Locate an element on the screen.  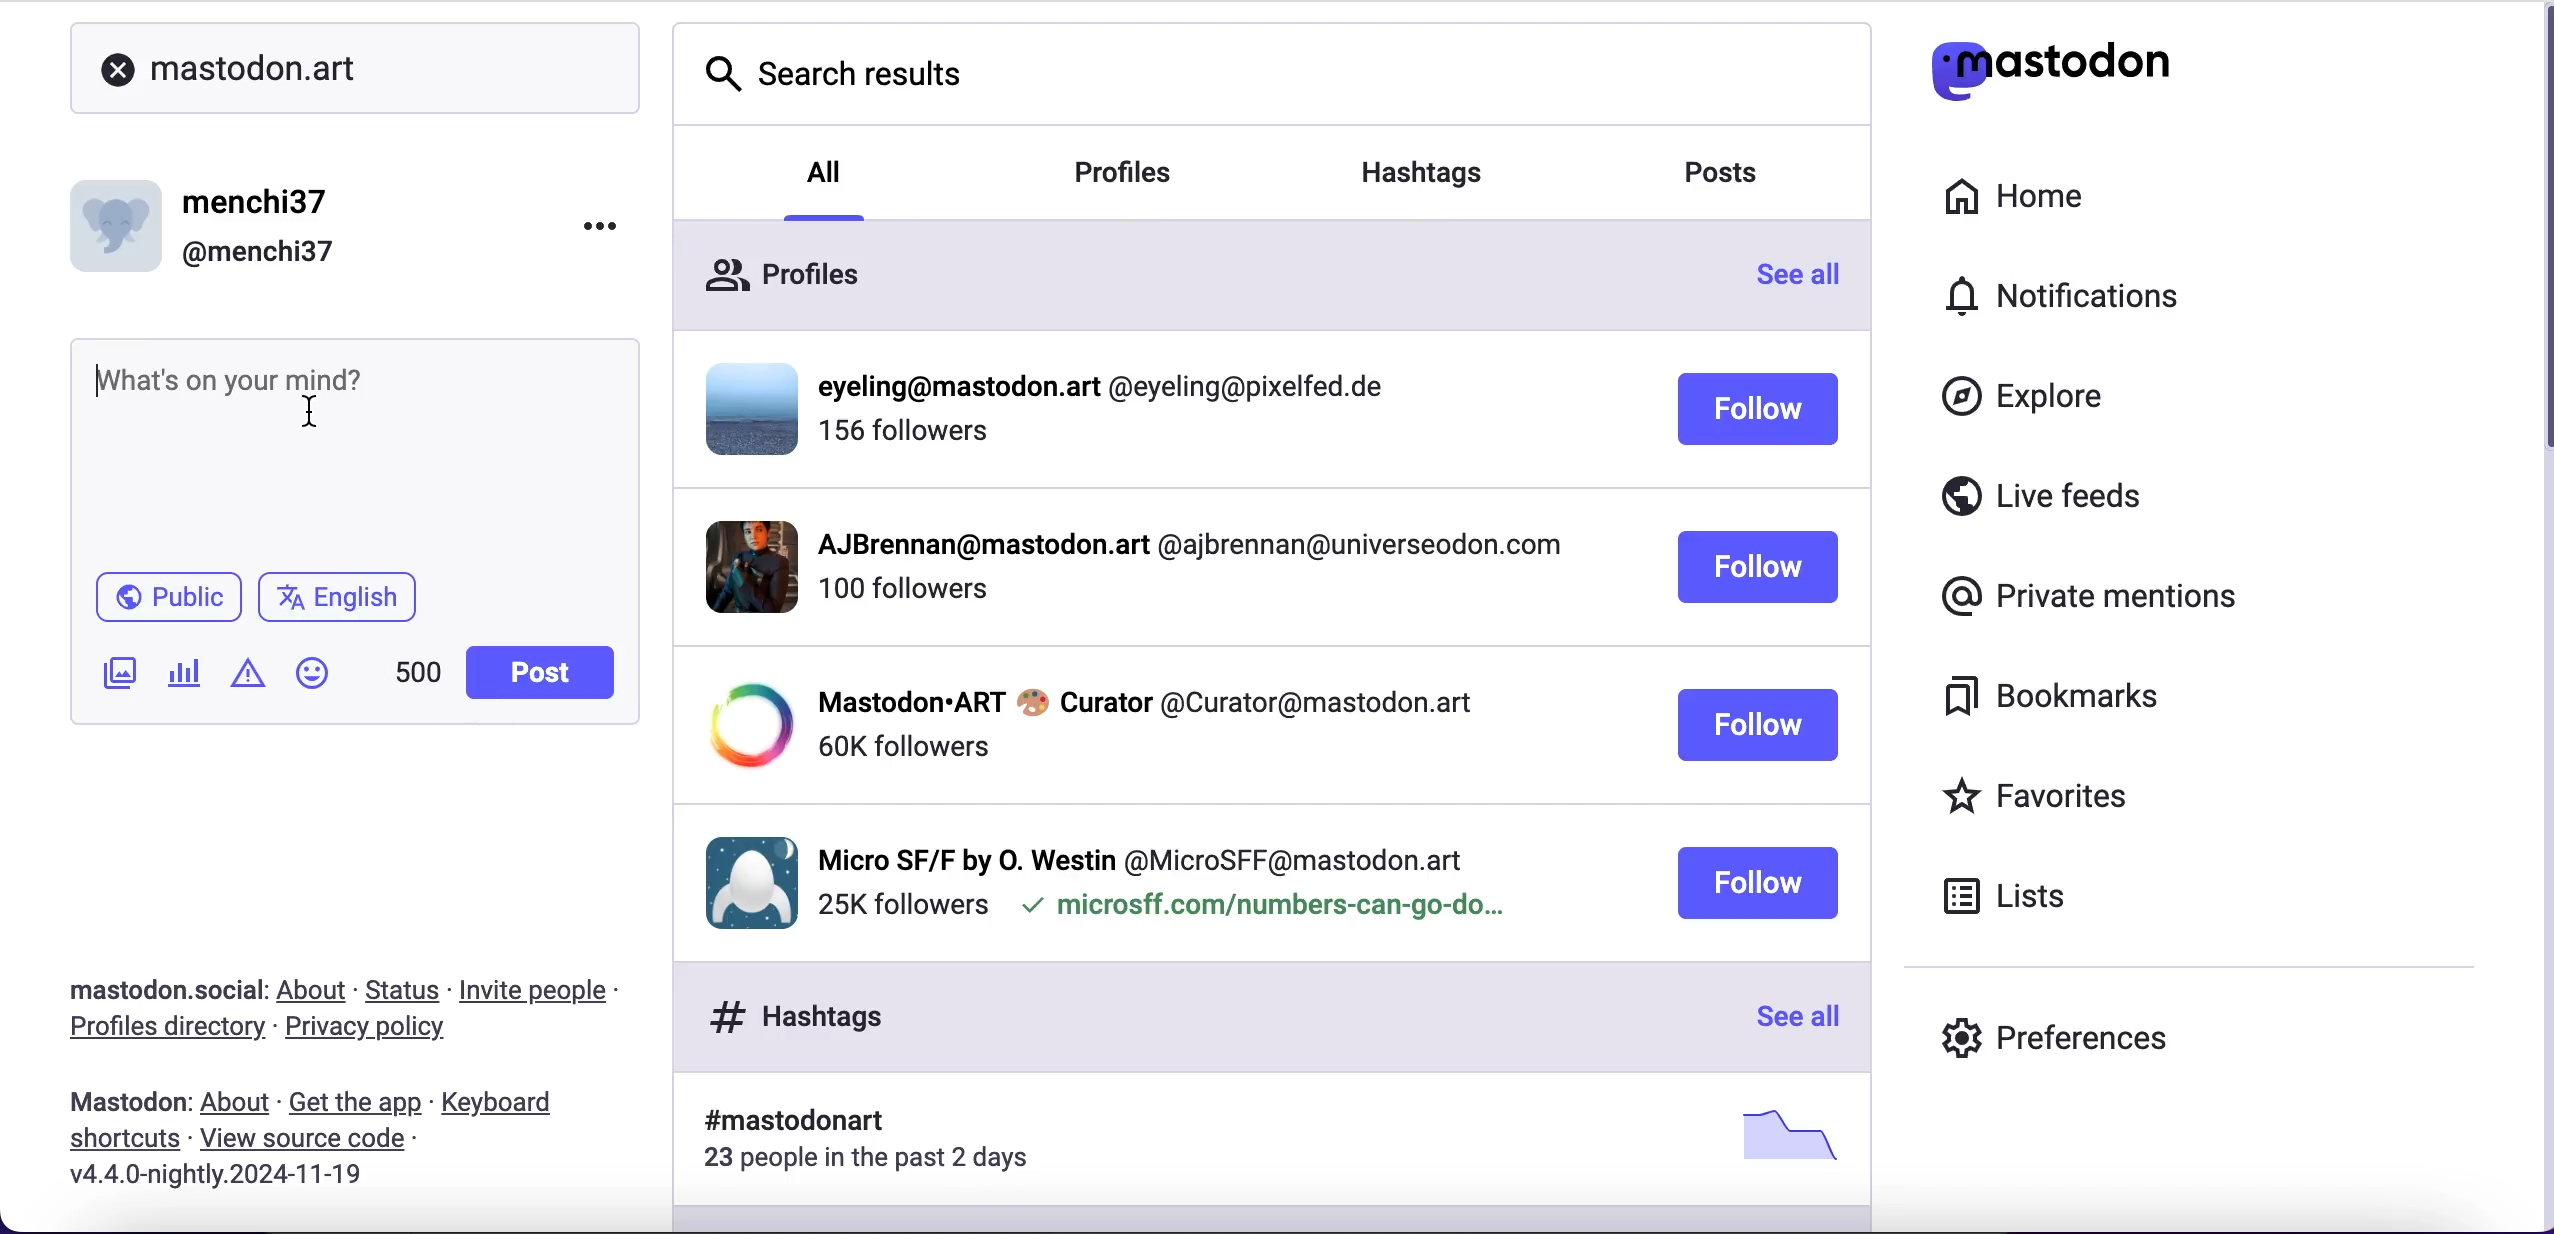
mastodon.art is located at coordinates (318, 68).